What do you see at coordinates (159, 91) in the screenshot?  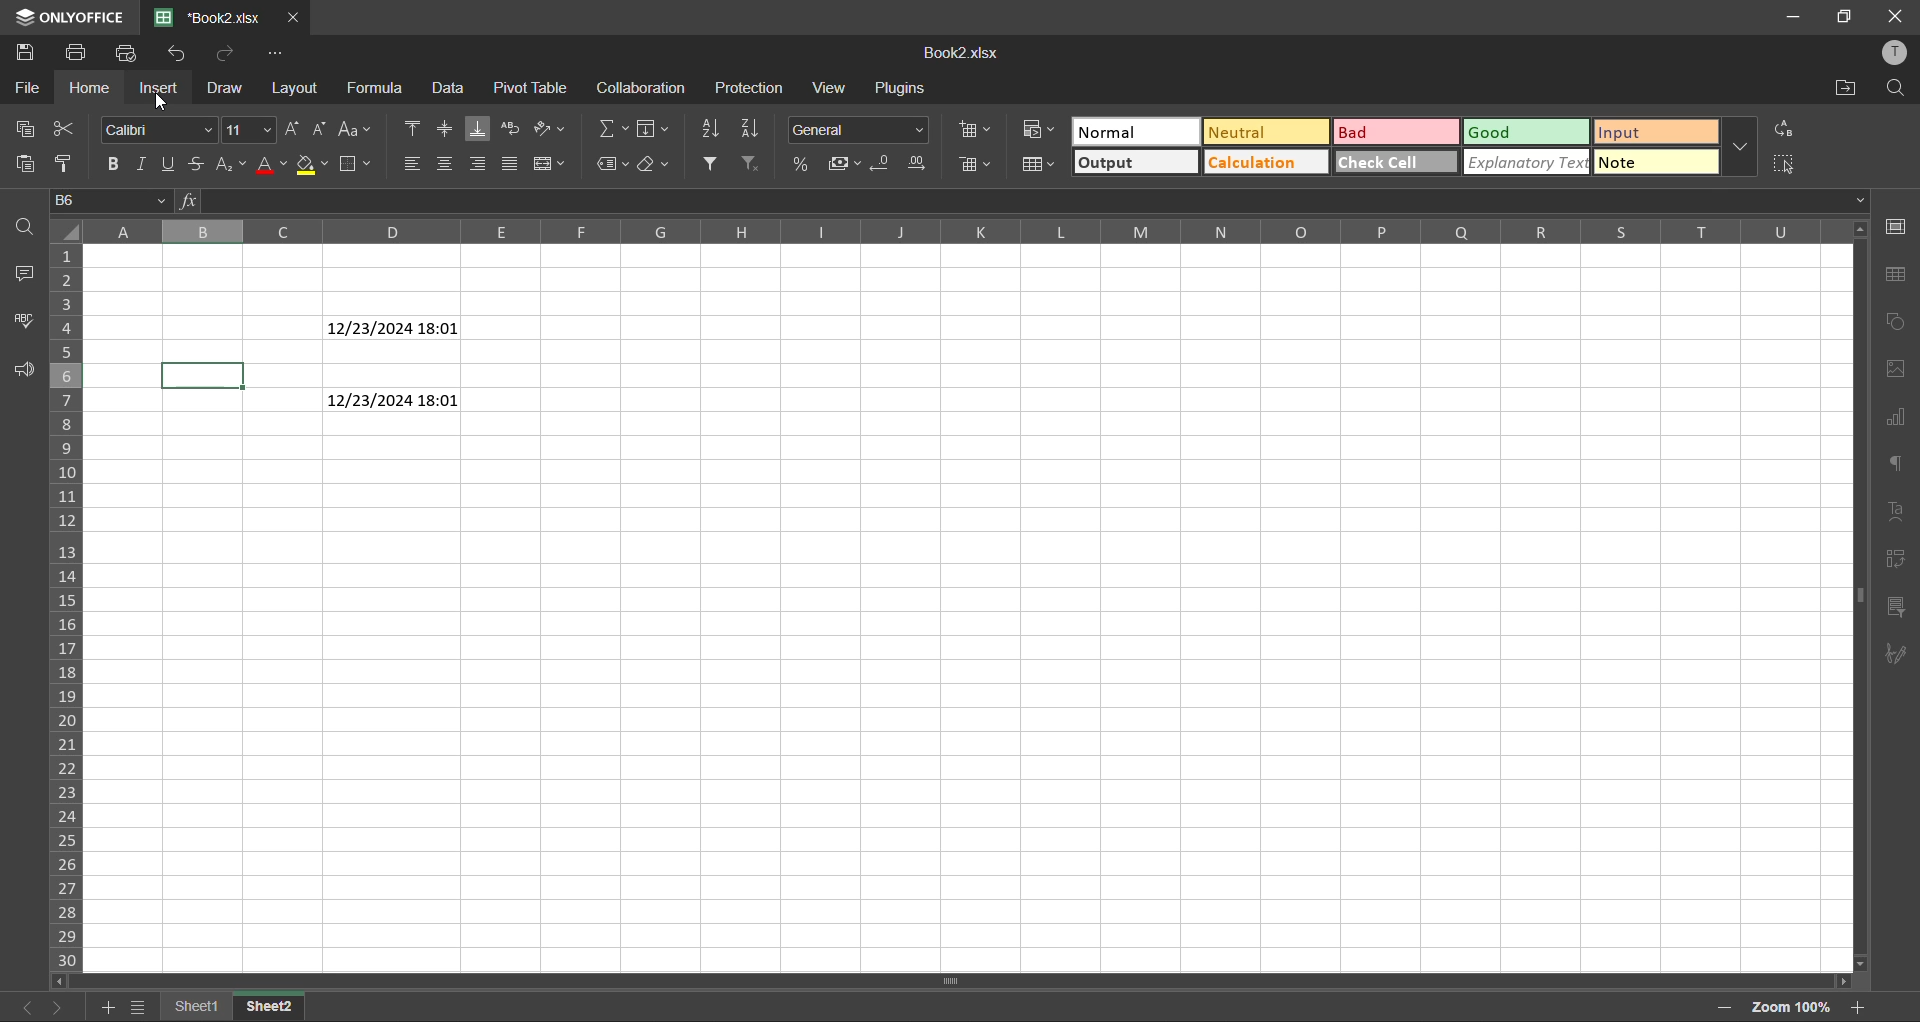 I see `insert` at bounding box center [159, 91].